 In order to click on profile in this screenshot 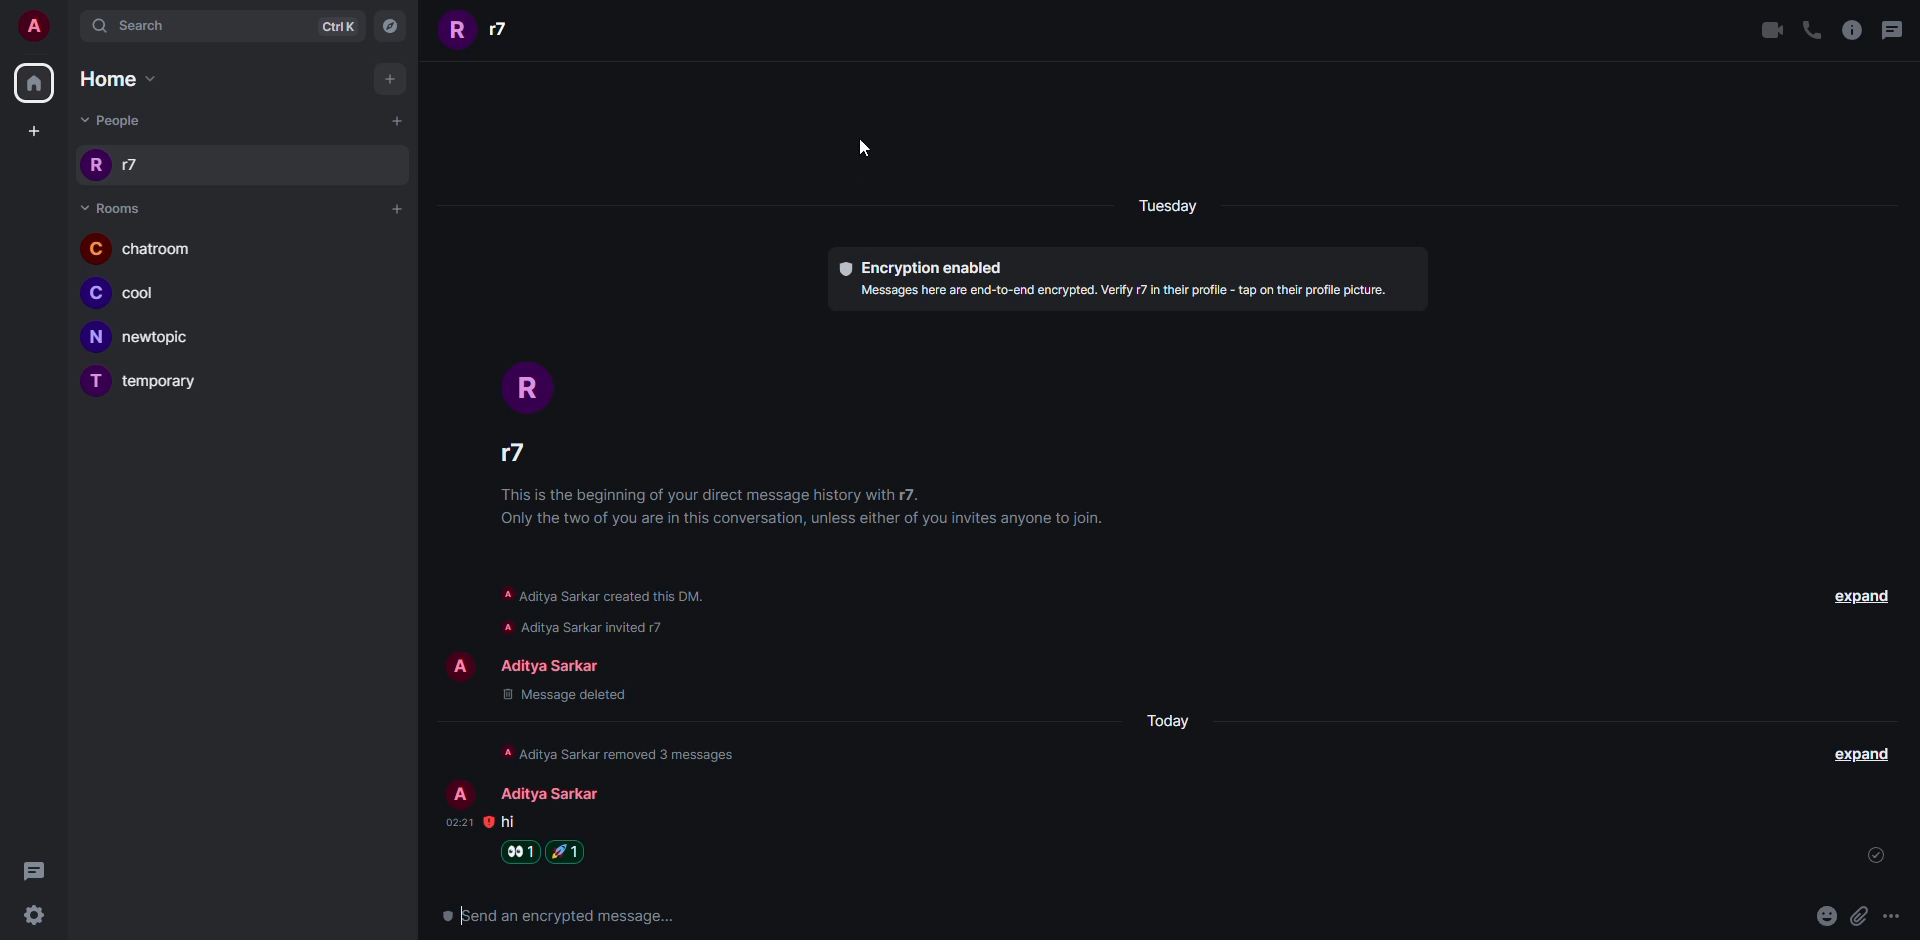, I will do `click(459, 790)`.